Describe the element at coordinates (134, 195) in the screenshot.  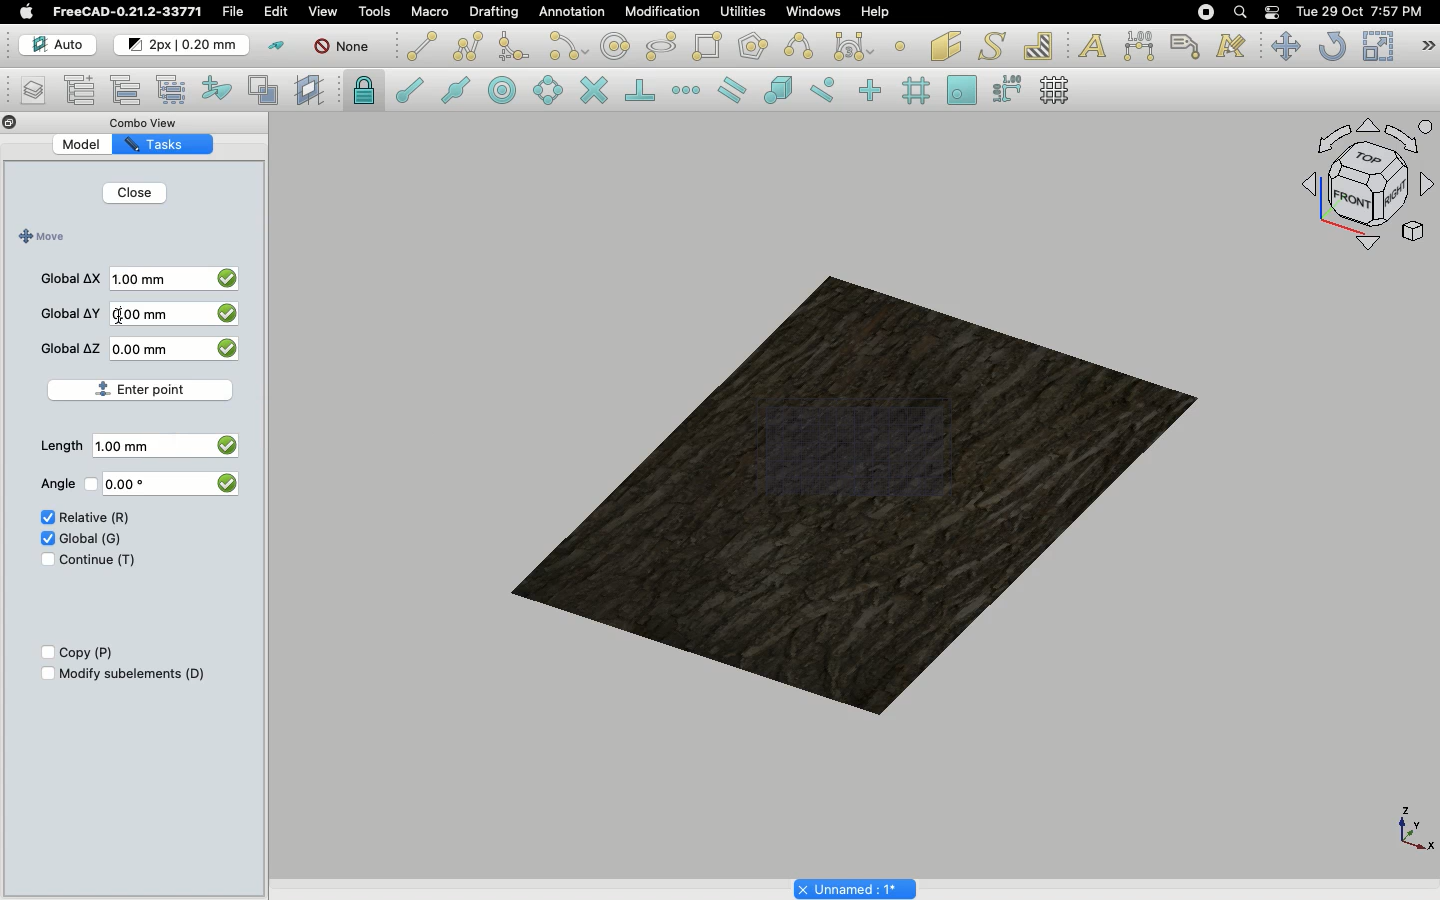
I see `Close` at that location.